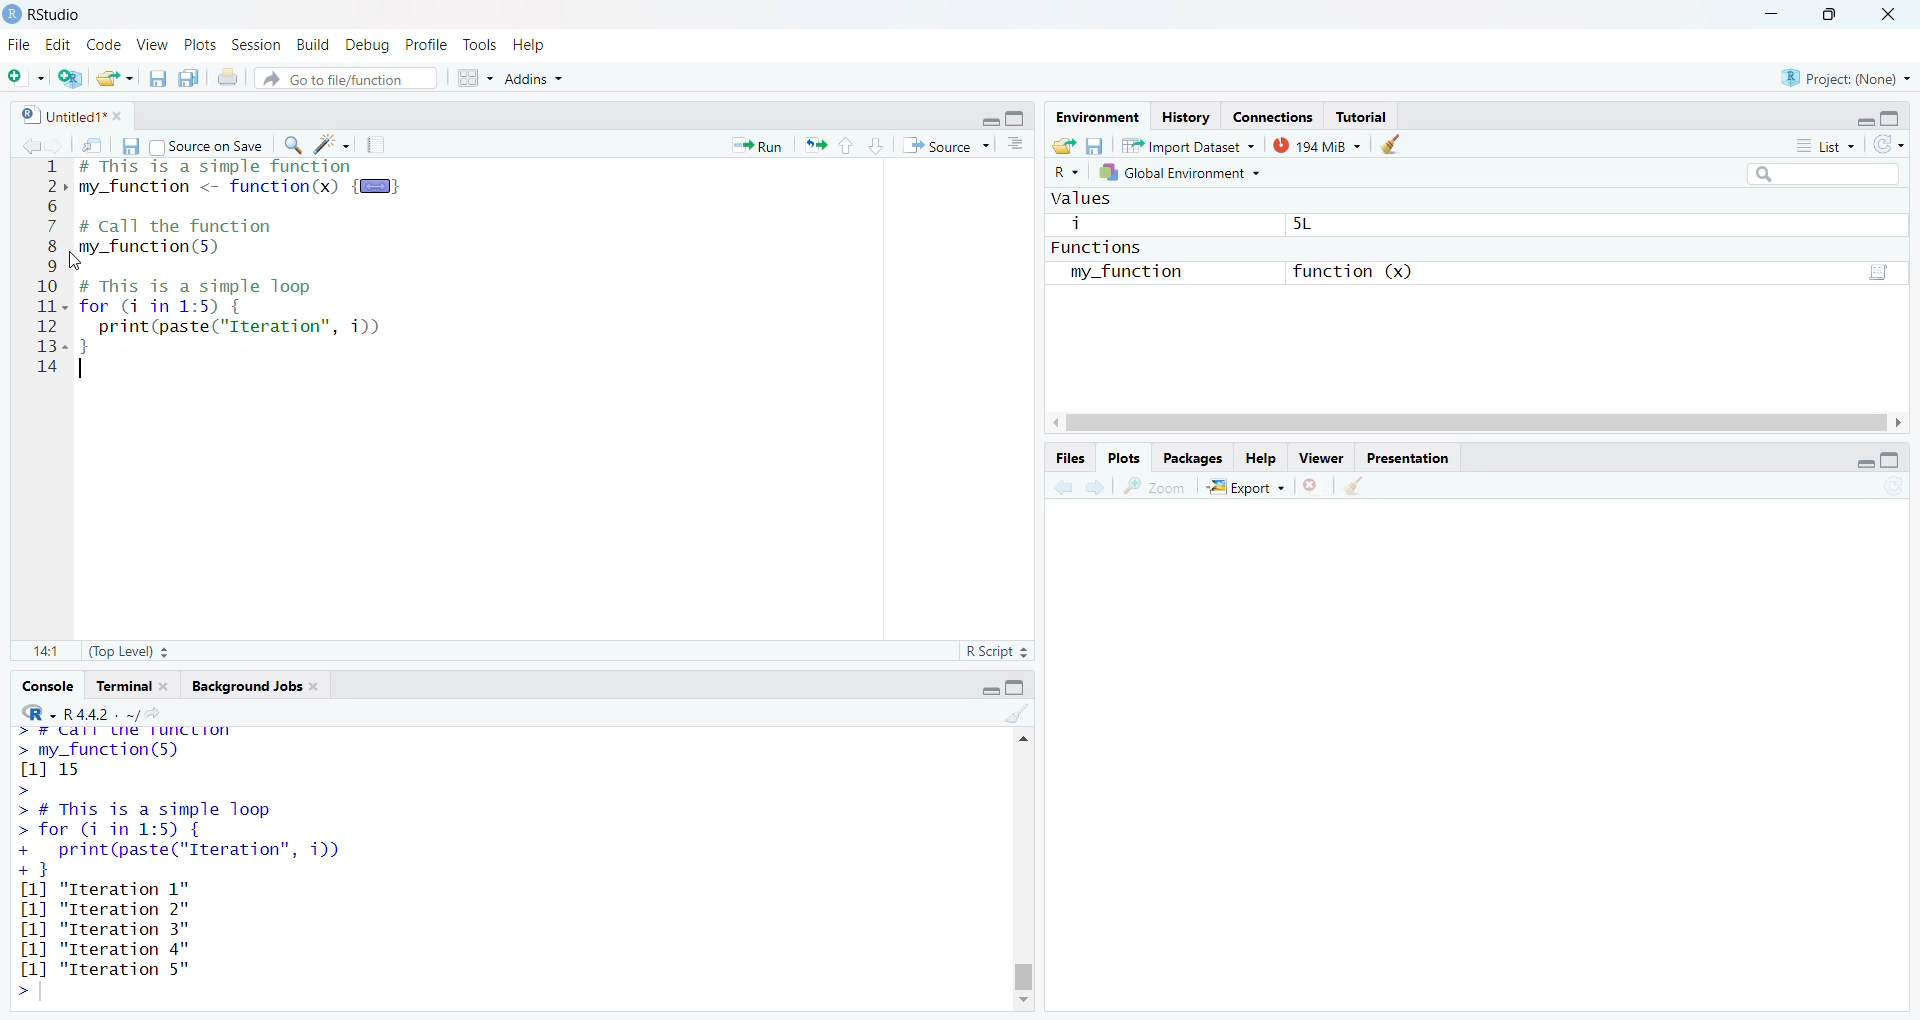 The height and width of the screenshot is (1020, 1920). What do you see at coordinates (1894, 12) in the screenshot?
I see `close` at bounding box center [1894, 12].